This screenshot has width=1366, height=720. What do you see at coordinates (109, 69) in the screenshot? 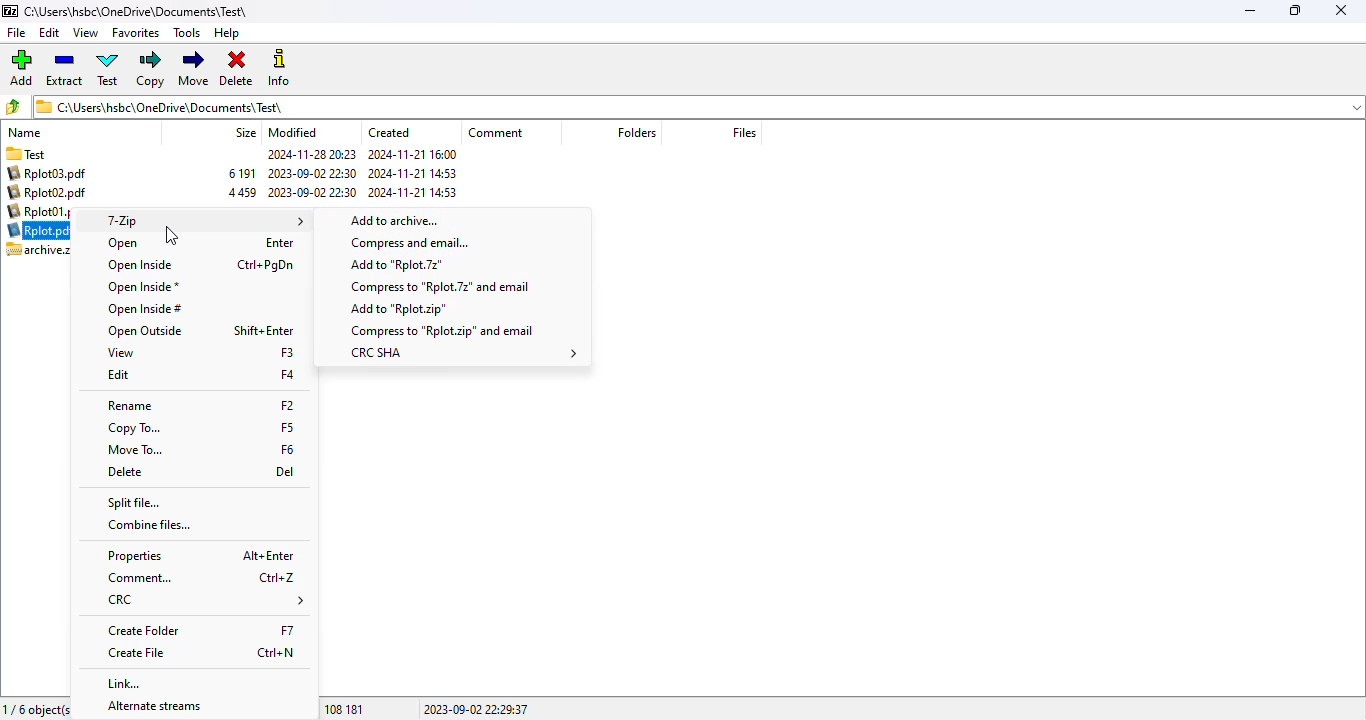
I see `test` at bounding box center [109, 69].